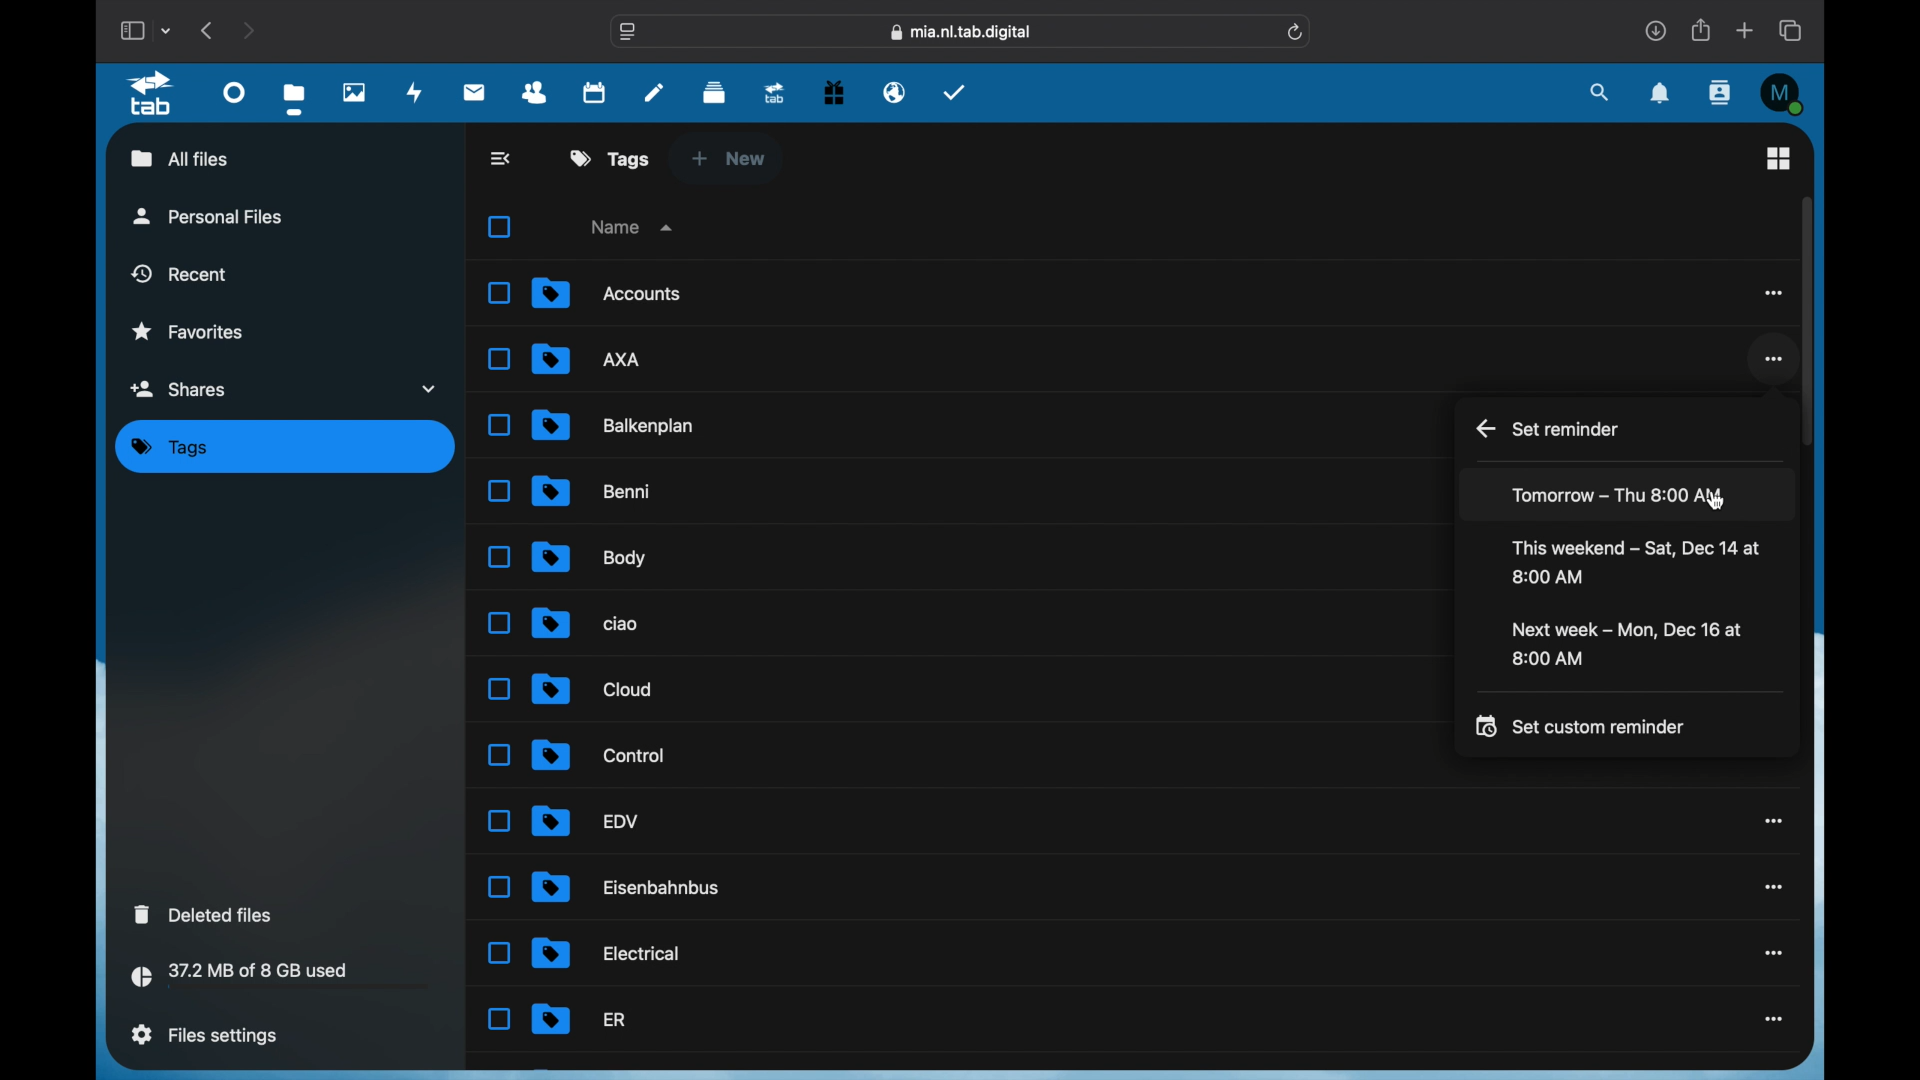 Image resolution: width=1920 pixels, height=1080 pixels. Describe the element at coordinates (1662, 94) in the screenshot. I see `notifications` at that location.